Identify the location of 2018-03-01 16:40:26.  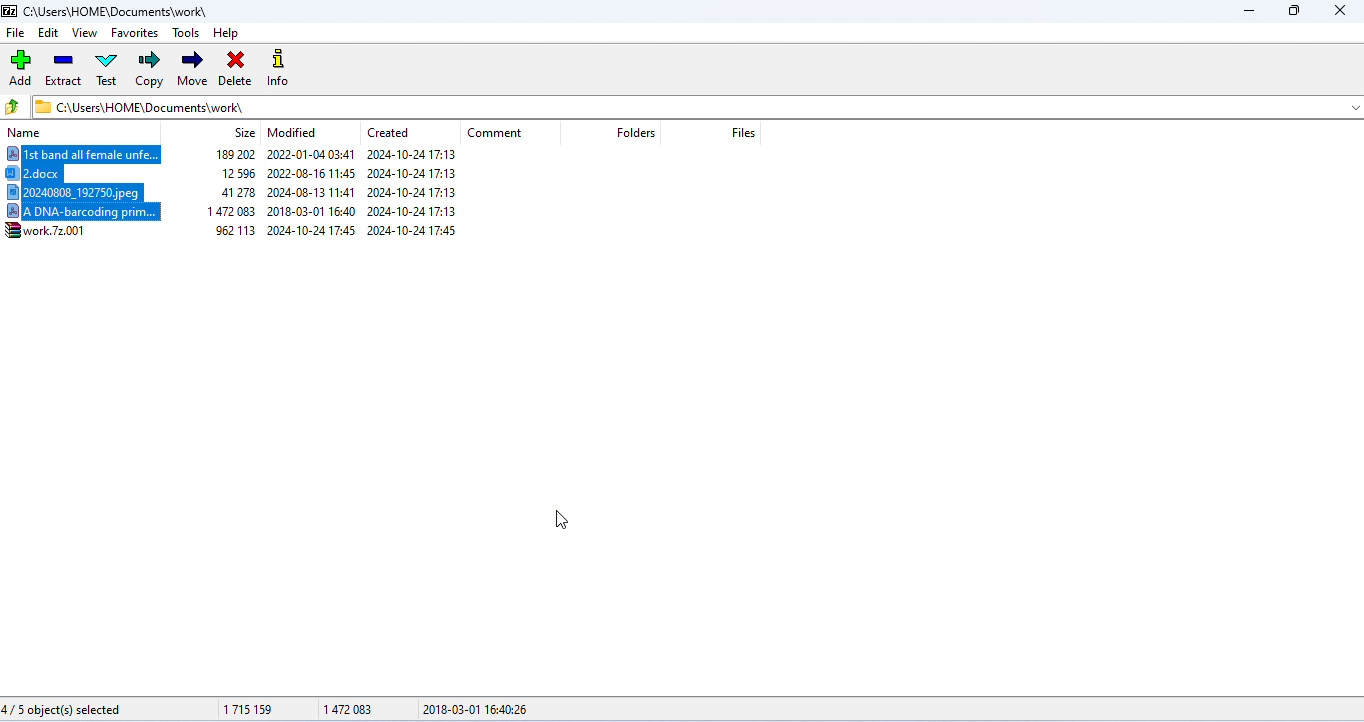
(477, 709).